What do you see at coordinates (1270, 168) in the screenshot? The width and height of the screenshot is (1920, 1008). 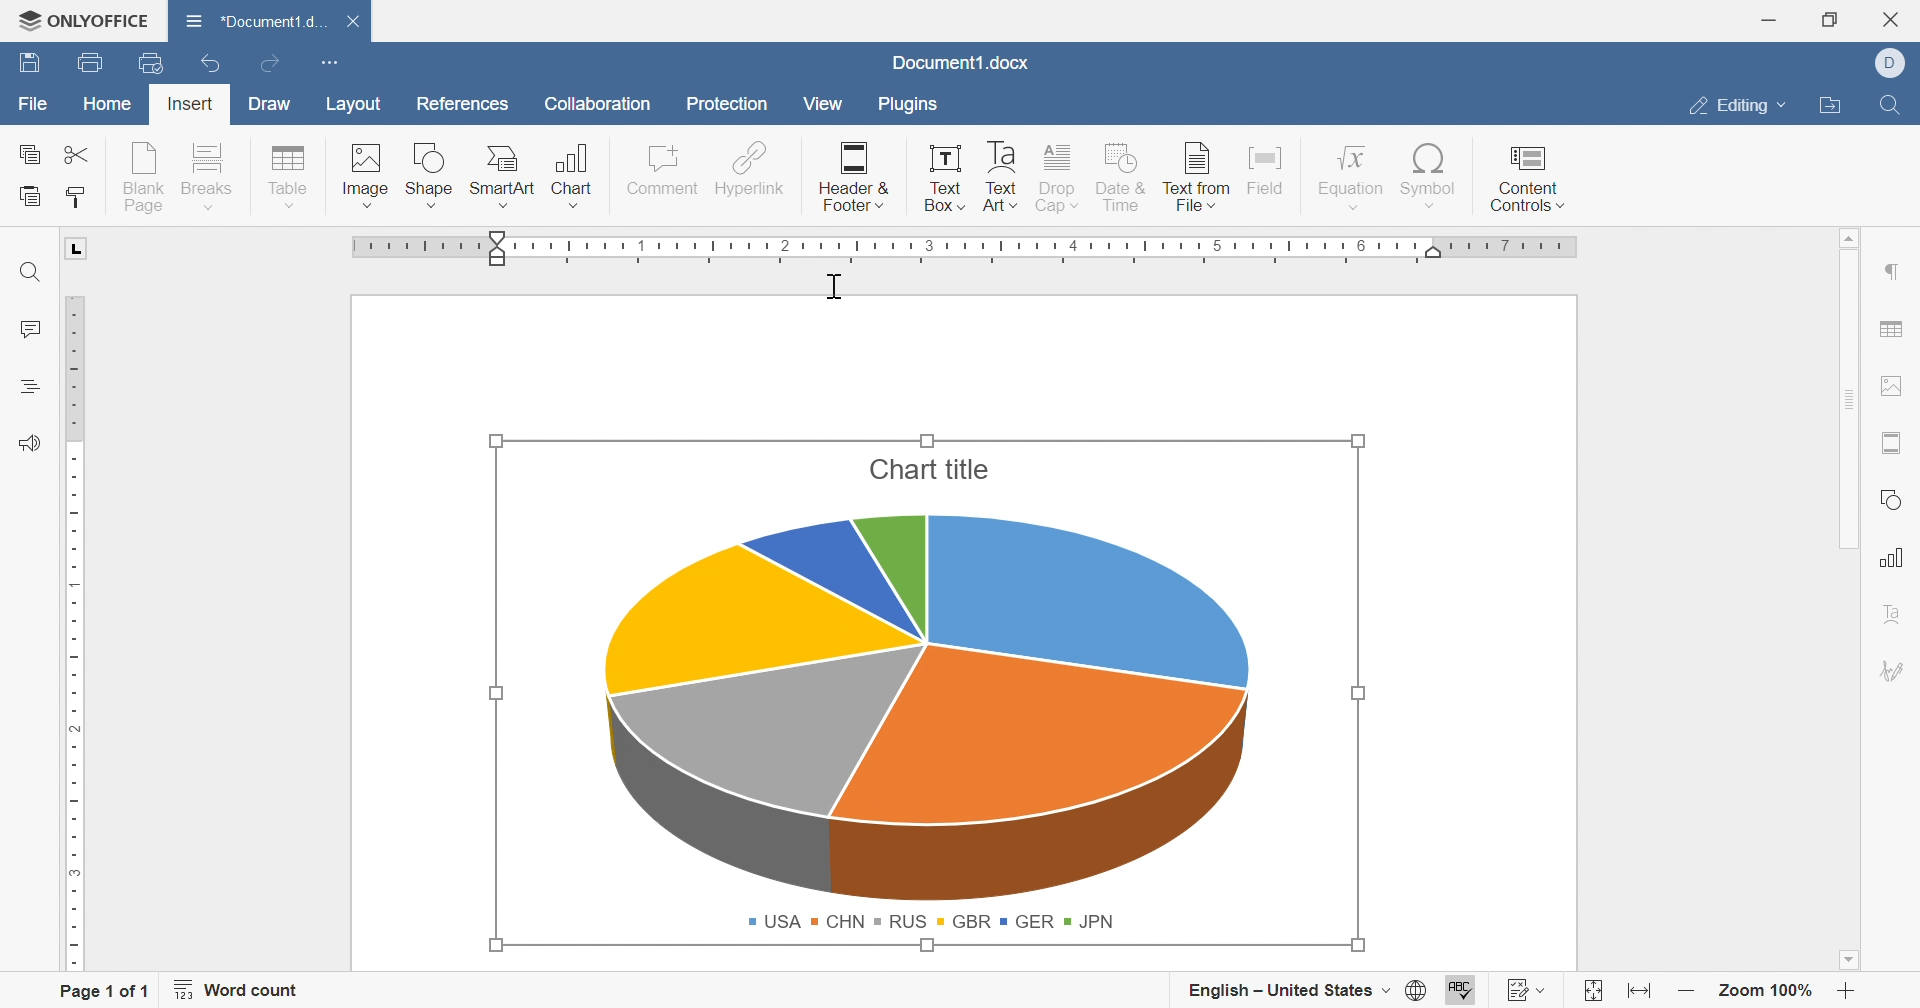 I see `Field` at bounding box center [1270, 168].